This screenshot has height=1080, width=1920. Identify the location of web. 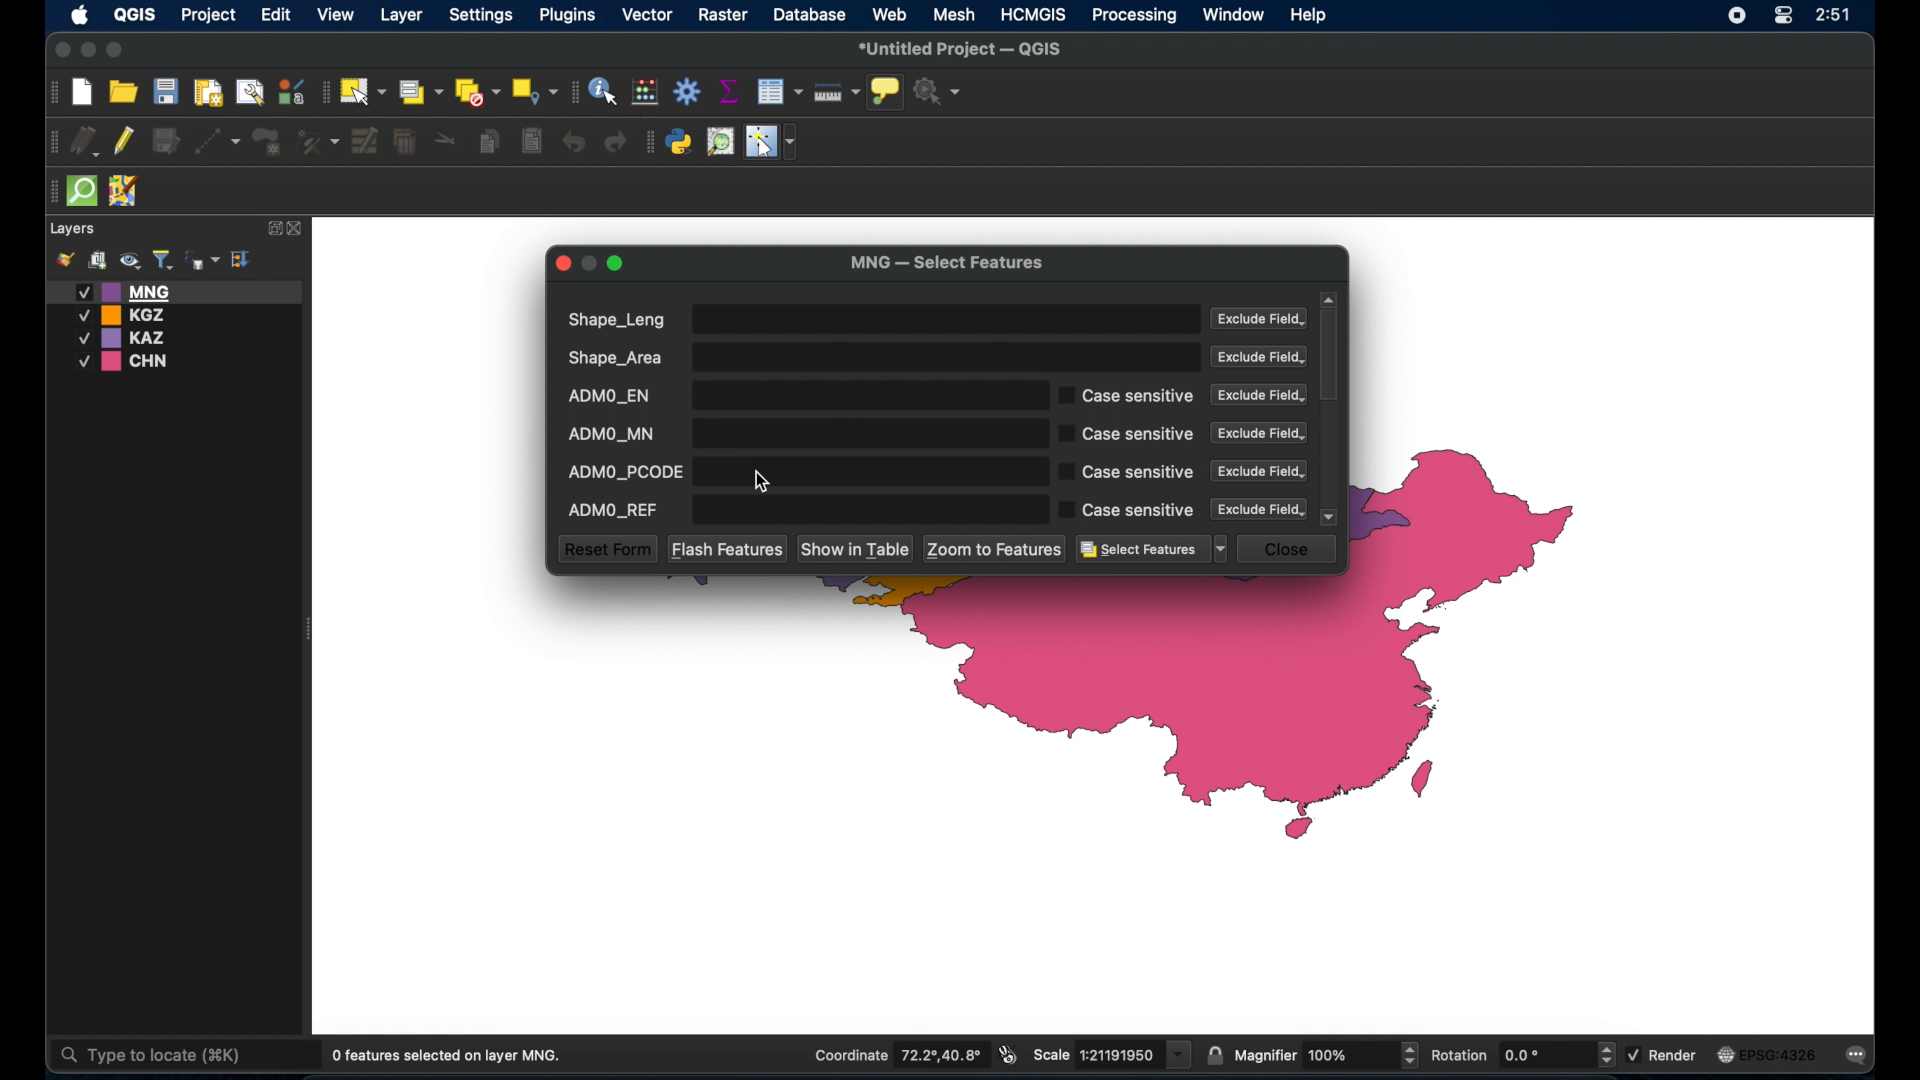
(890, 14).